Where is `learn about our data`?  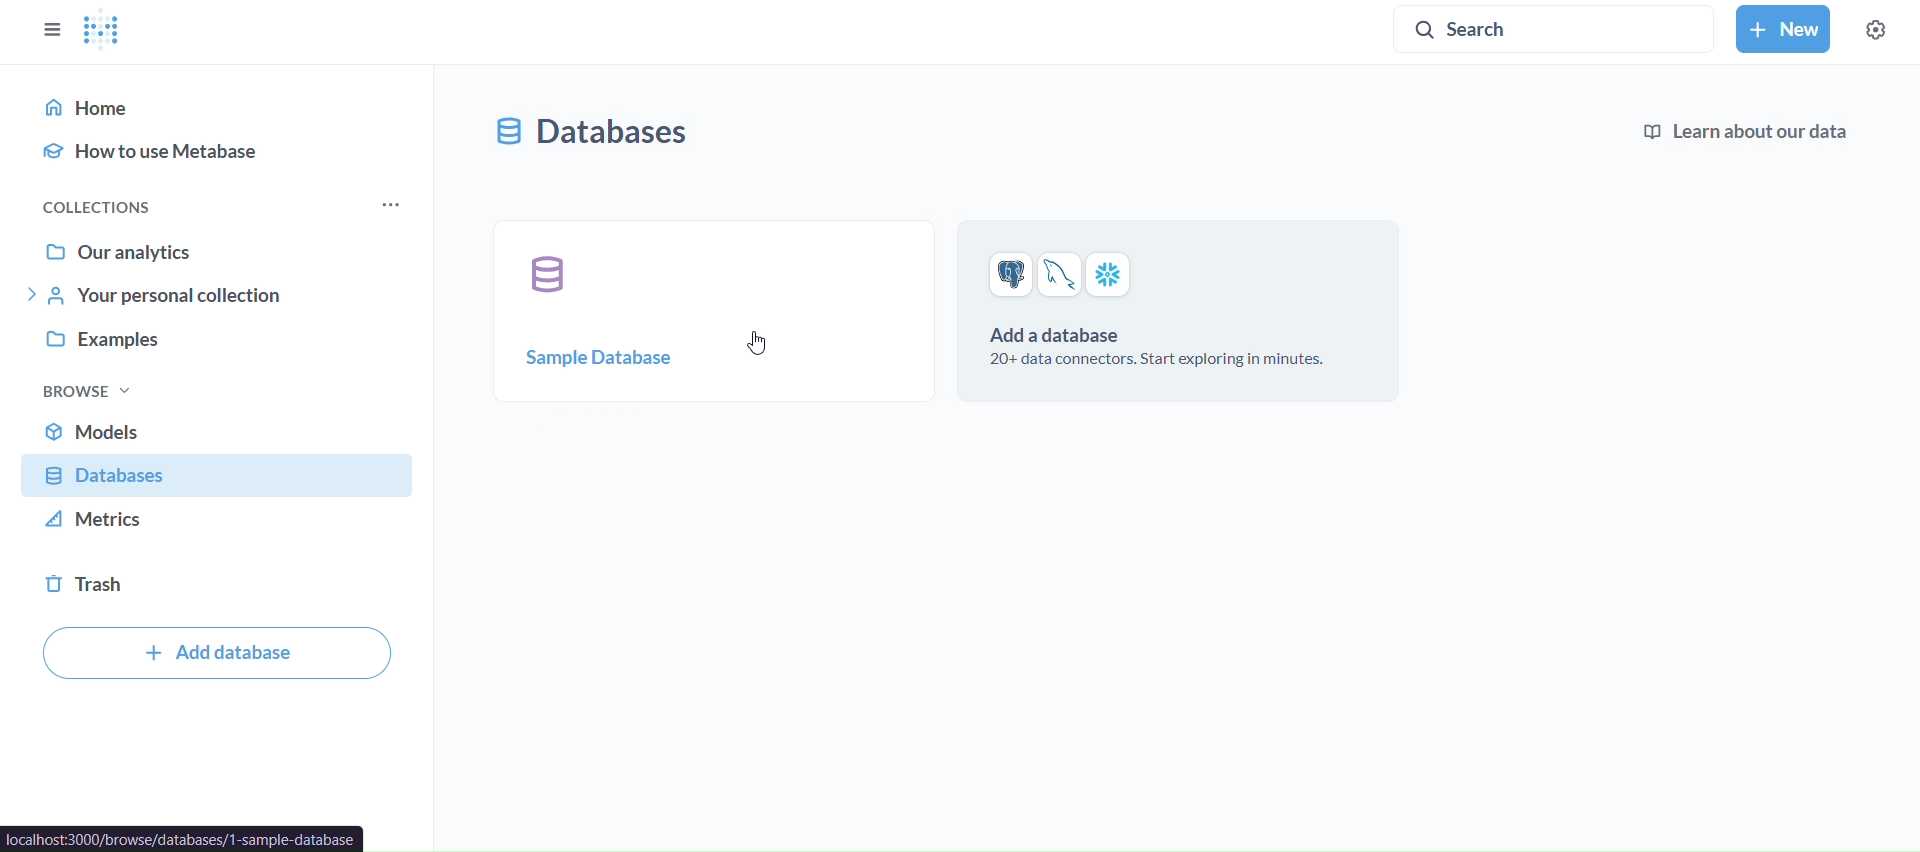 learn about our data is located at coordinates (1742, 133).